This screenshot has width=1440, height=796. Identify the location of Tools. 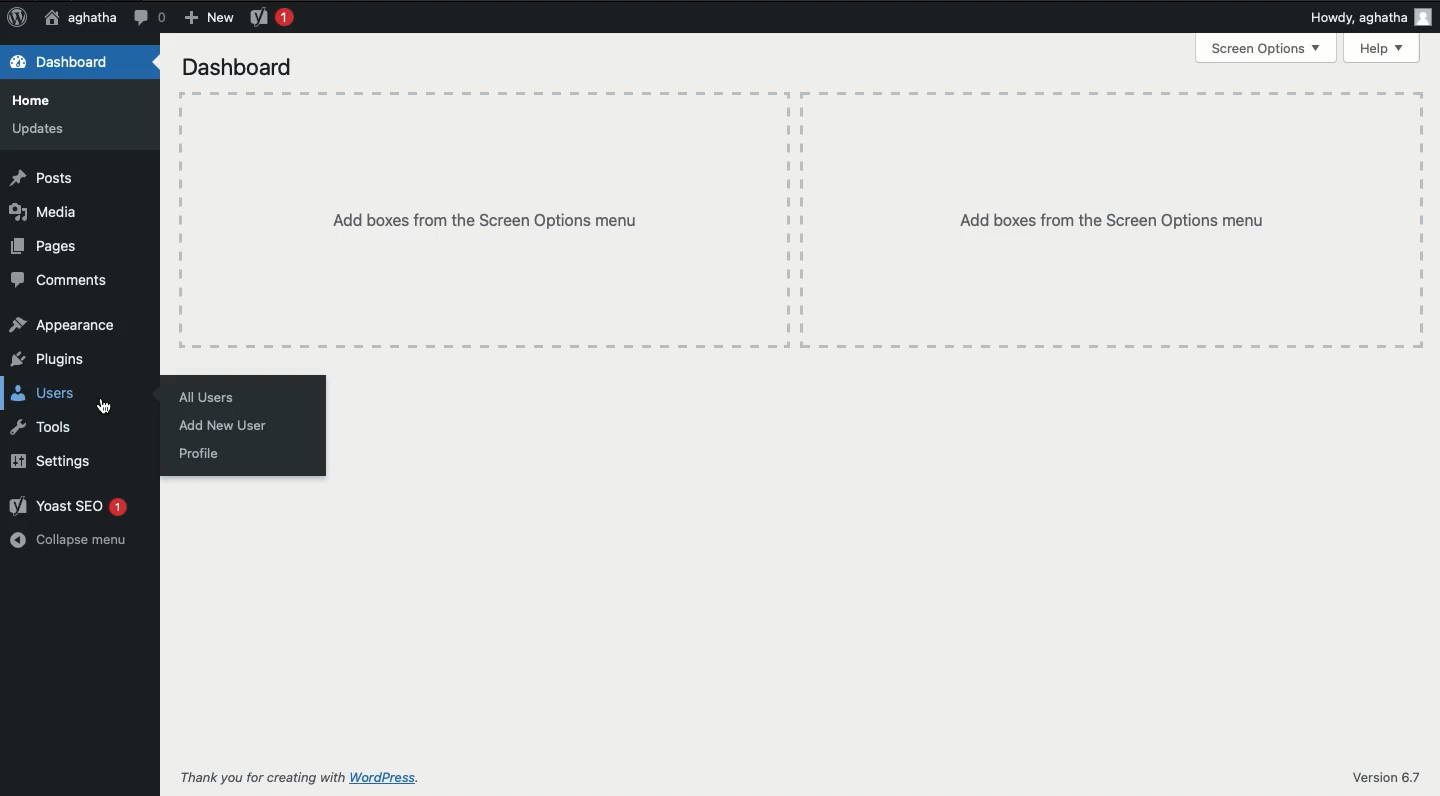
(45, 428).